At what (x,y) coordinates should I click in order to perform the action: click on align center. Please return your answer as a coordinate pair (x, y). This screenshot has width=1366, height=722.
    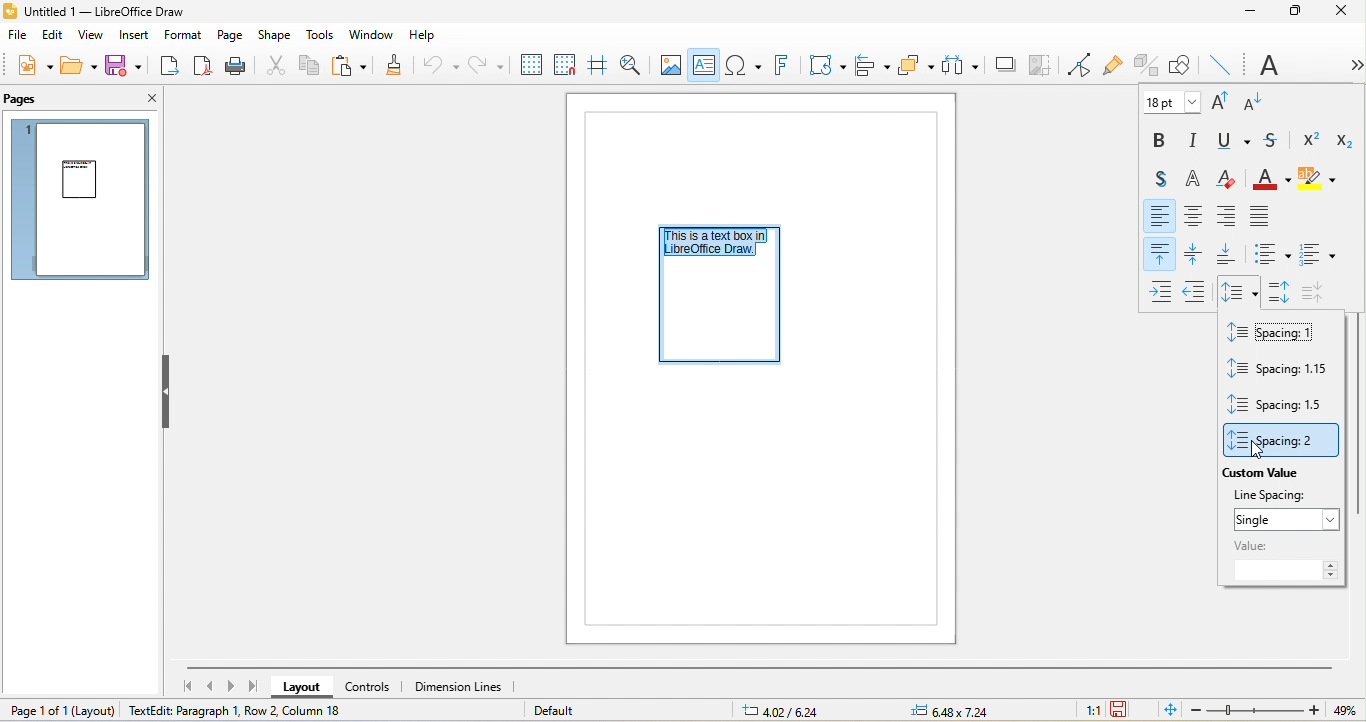
    Looking at the image, I should click on (1196, 215).